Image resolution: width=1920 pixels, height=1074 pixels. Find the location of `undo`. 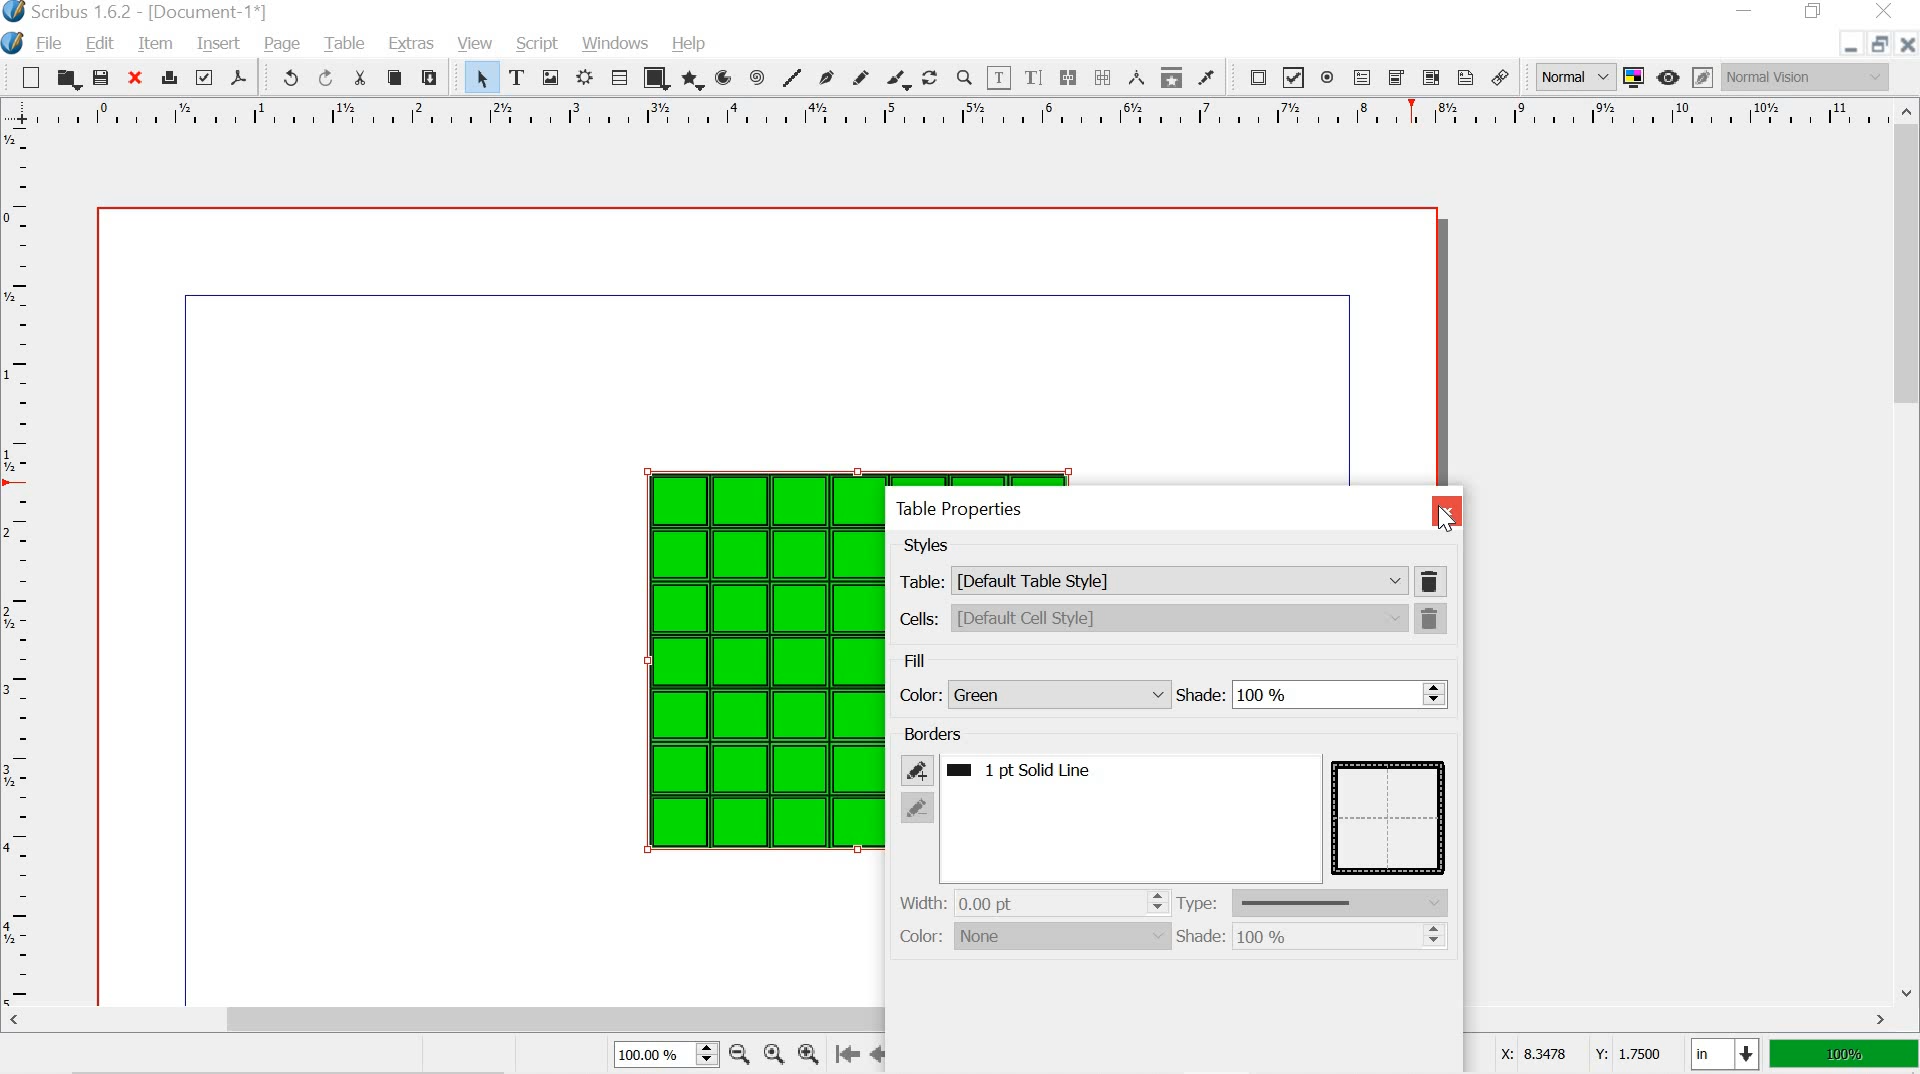

undo is located at coordinates (286, 76).